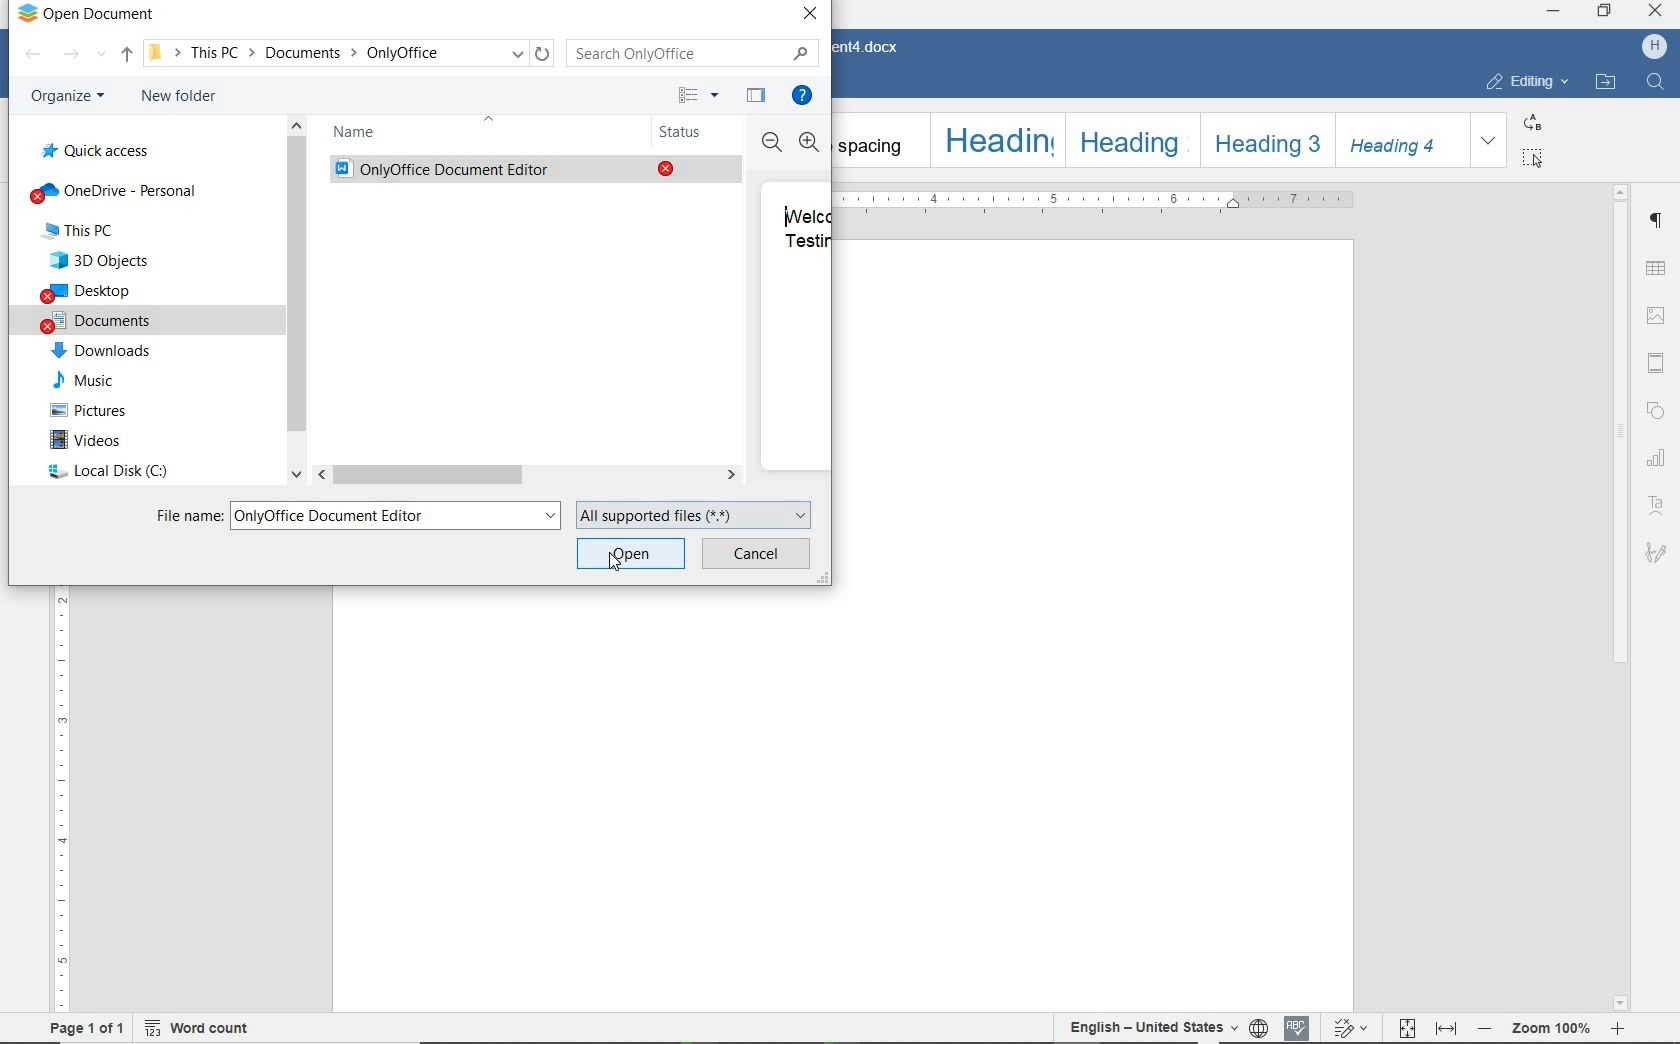 The width and height of the screenshot is (1680, 1044). I want to click on open, so click(627, 557).